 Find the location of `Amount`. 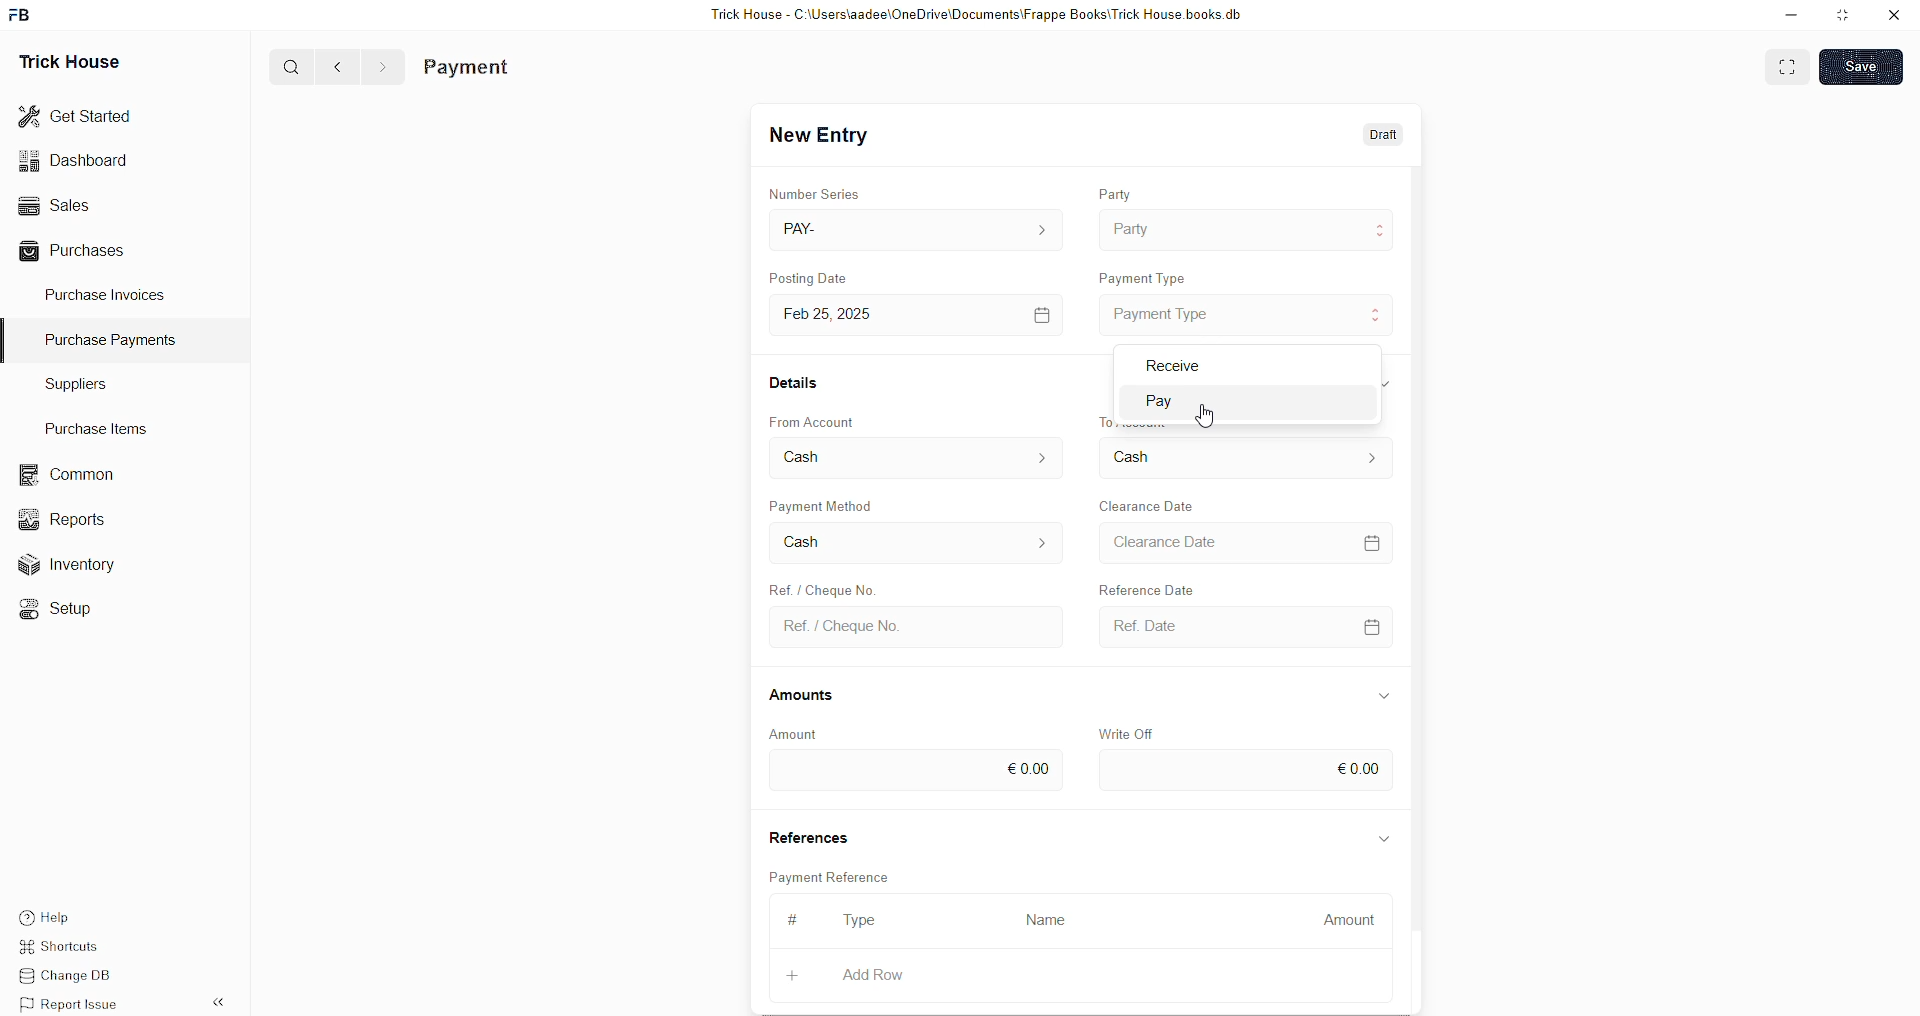

Amount is located at coordinates (794, 733).